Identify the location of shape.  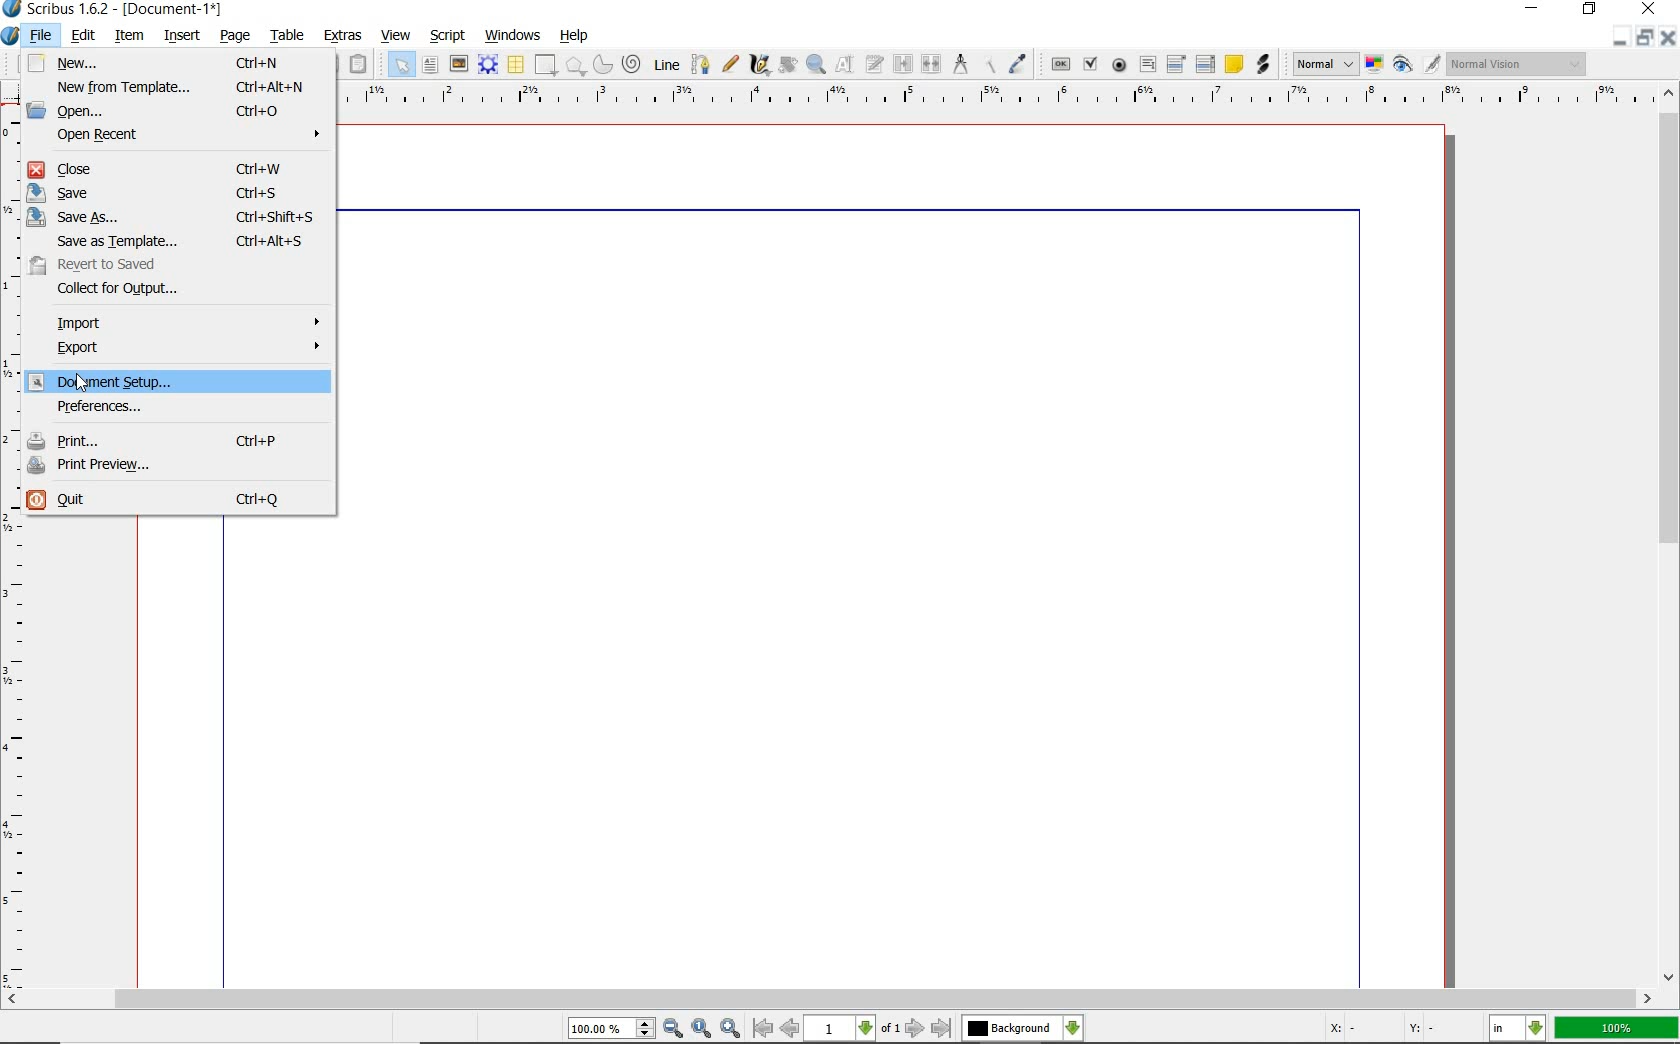
(546, 64).